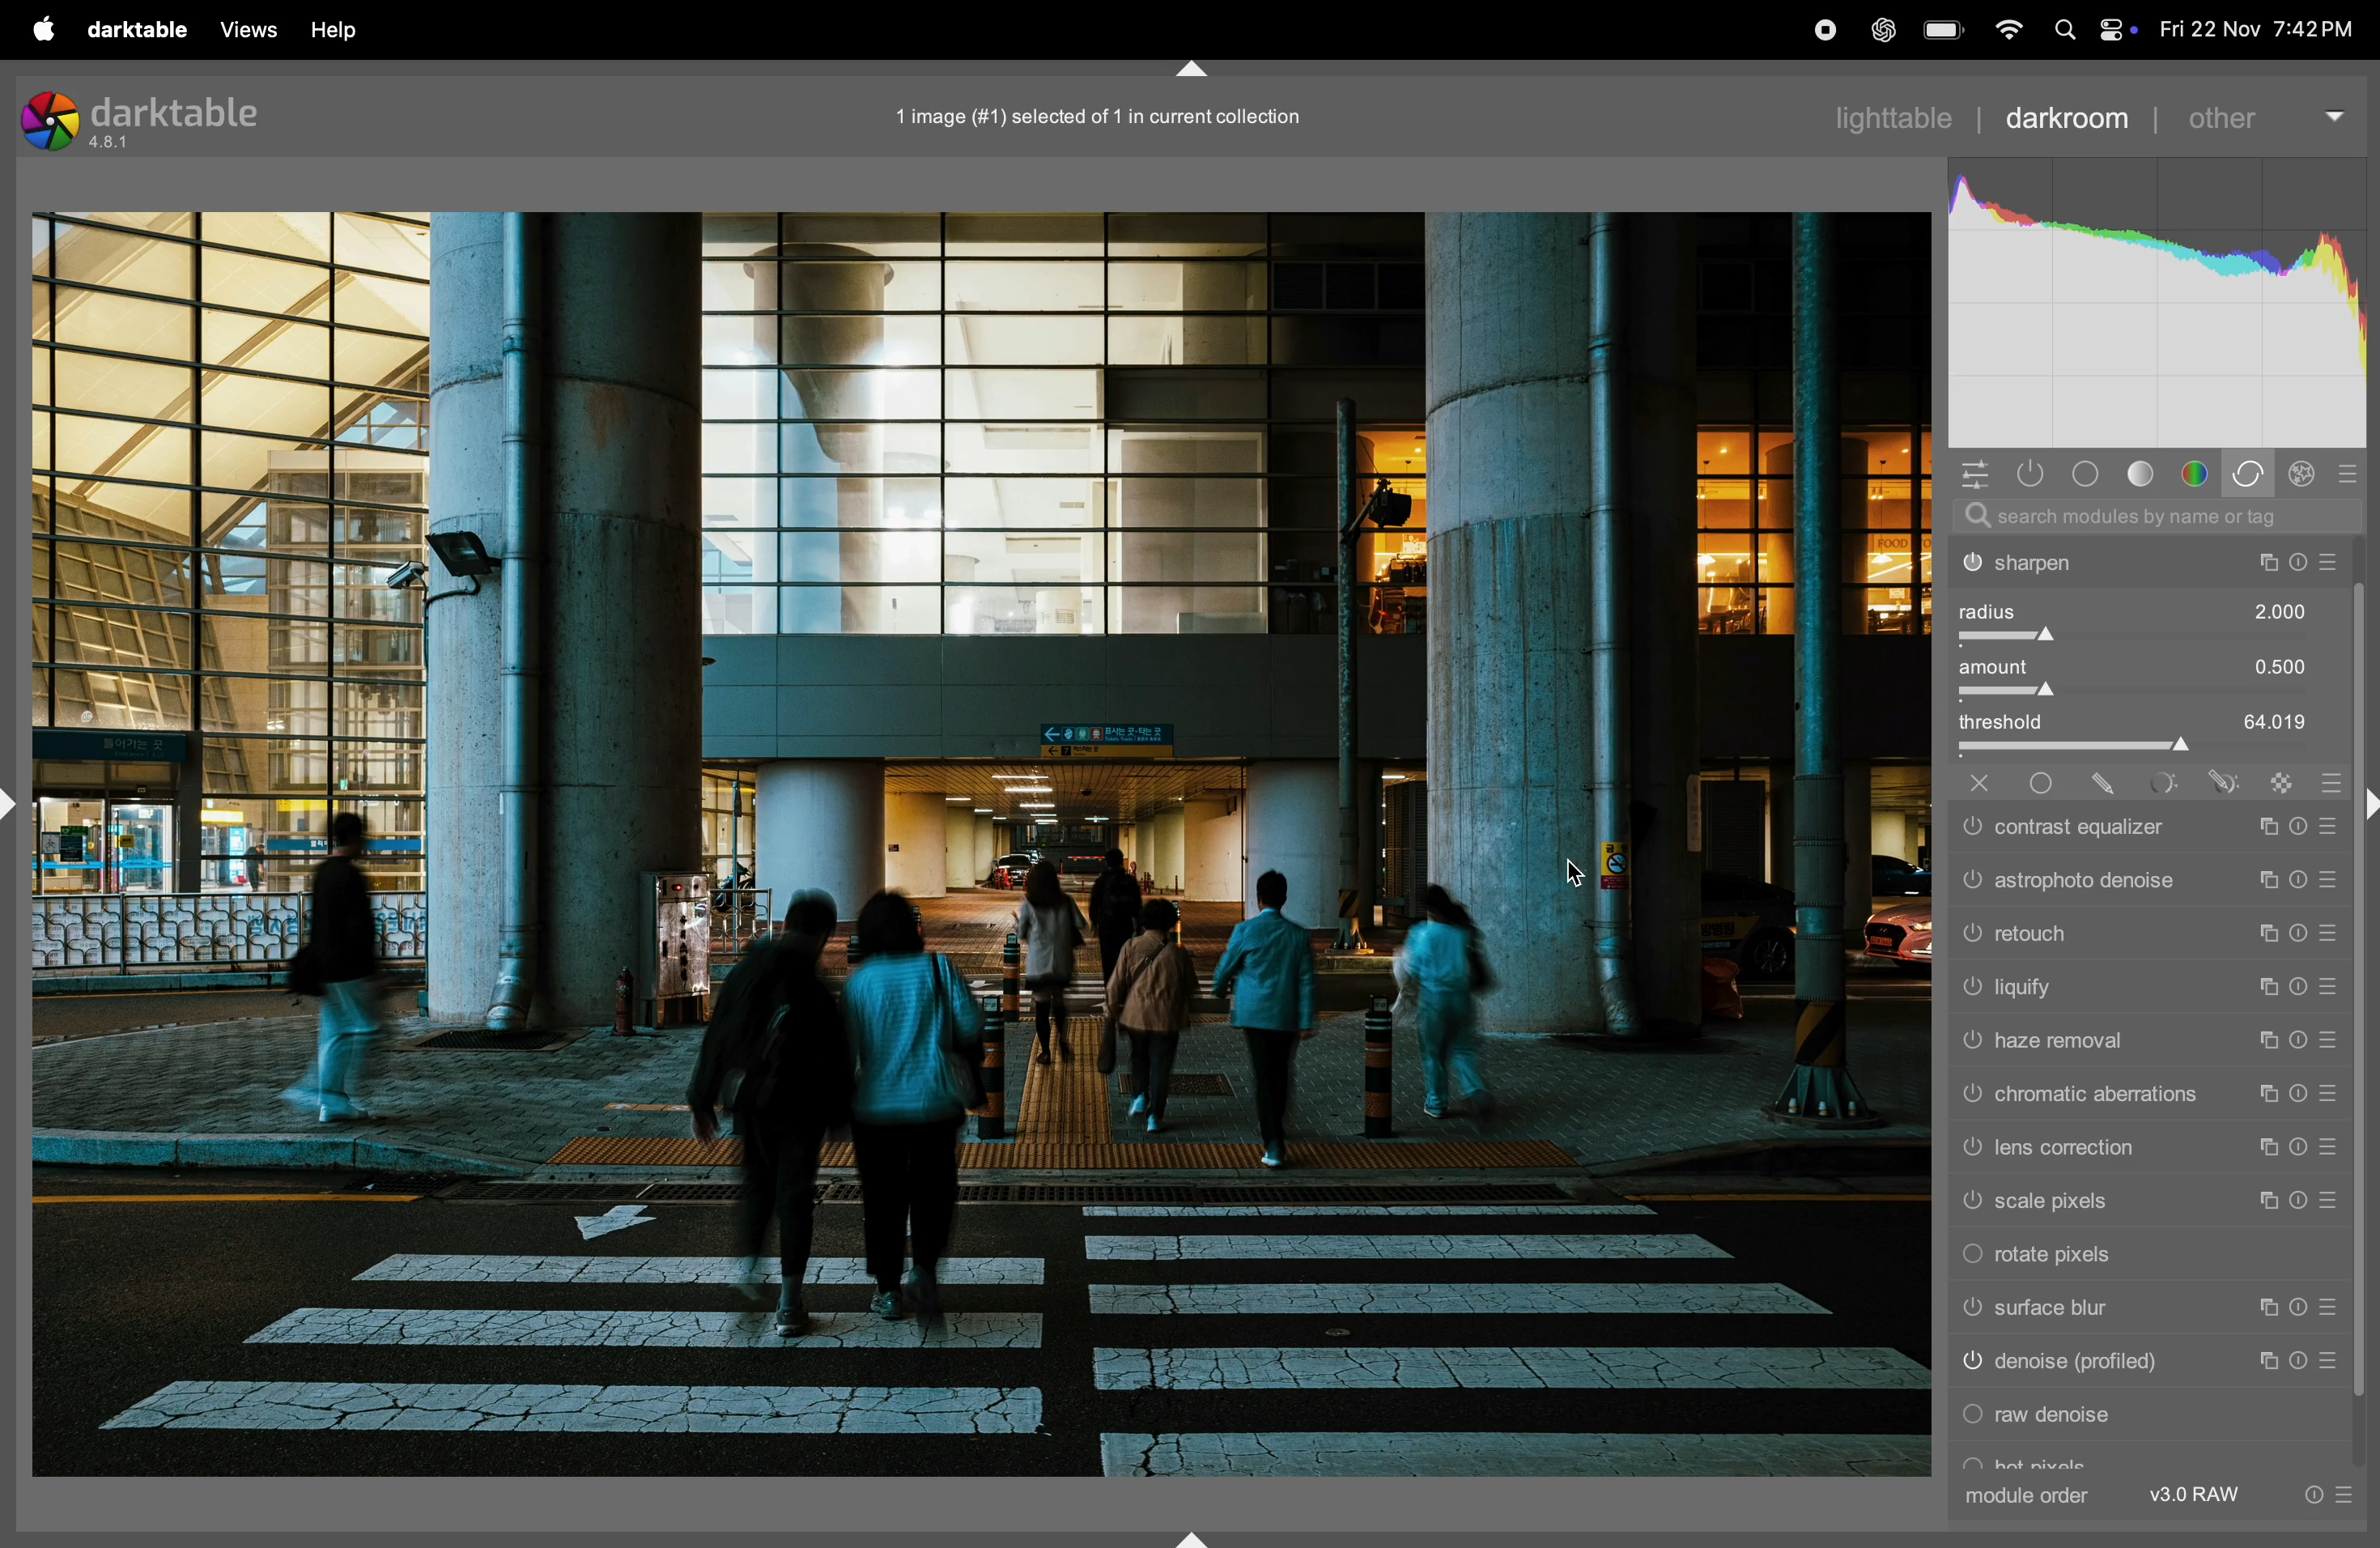 The image size is (2380, 1548). Describe the element at coordinates (2150, 783) in the screenshot. I see `parametric mask` at that location.